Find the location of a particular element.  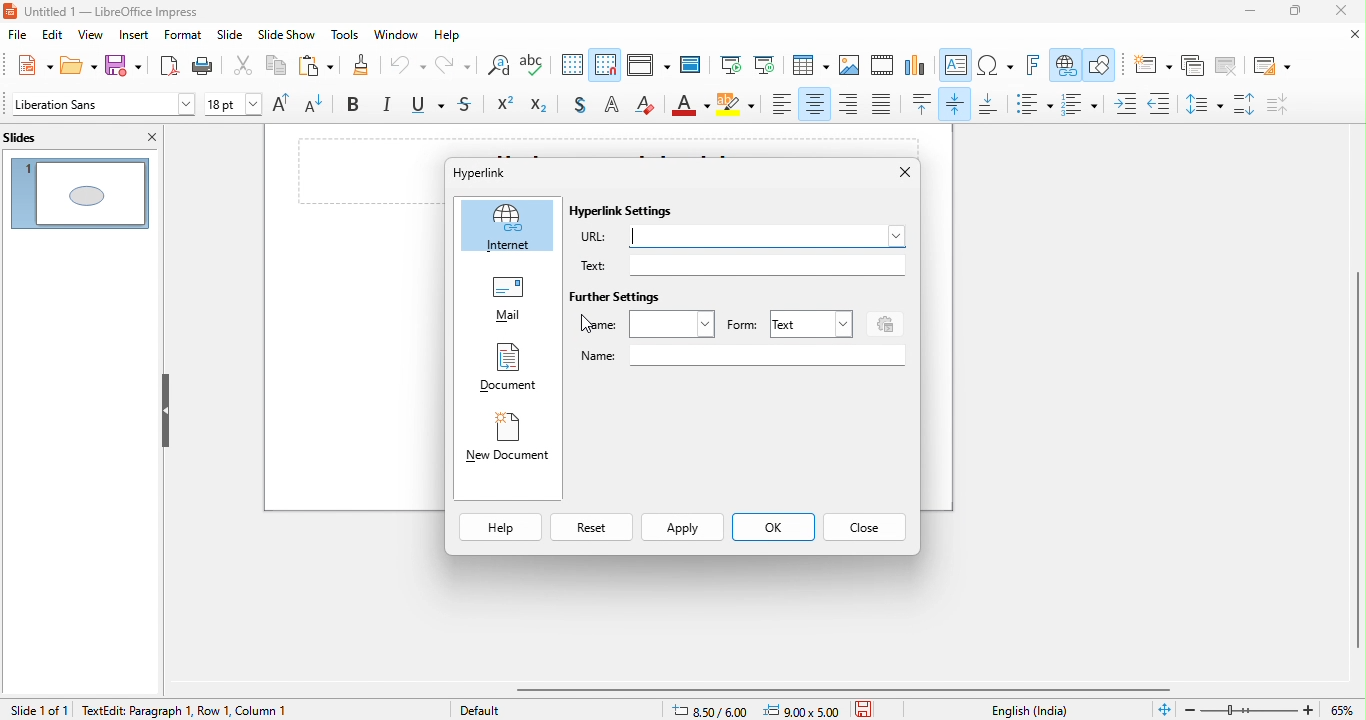

reset is located at coordinates (590, 529).